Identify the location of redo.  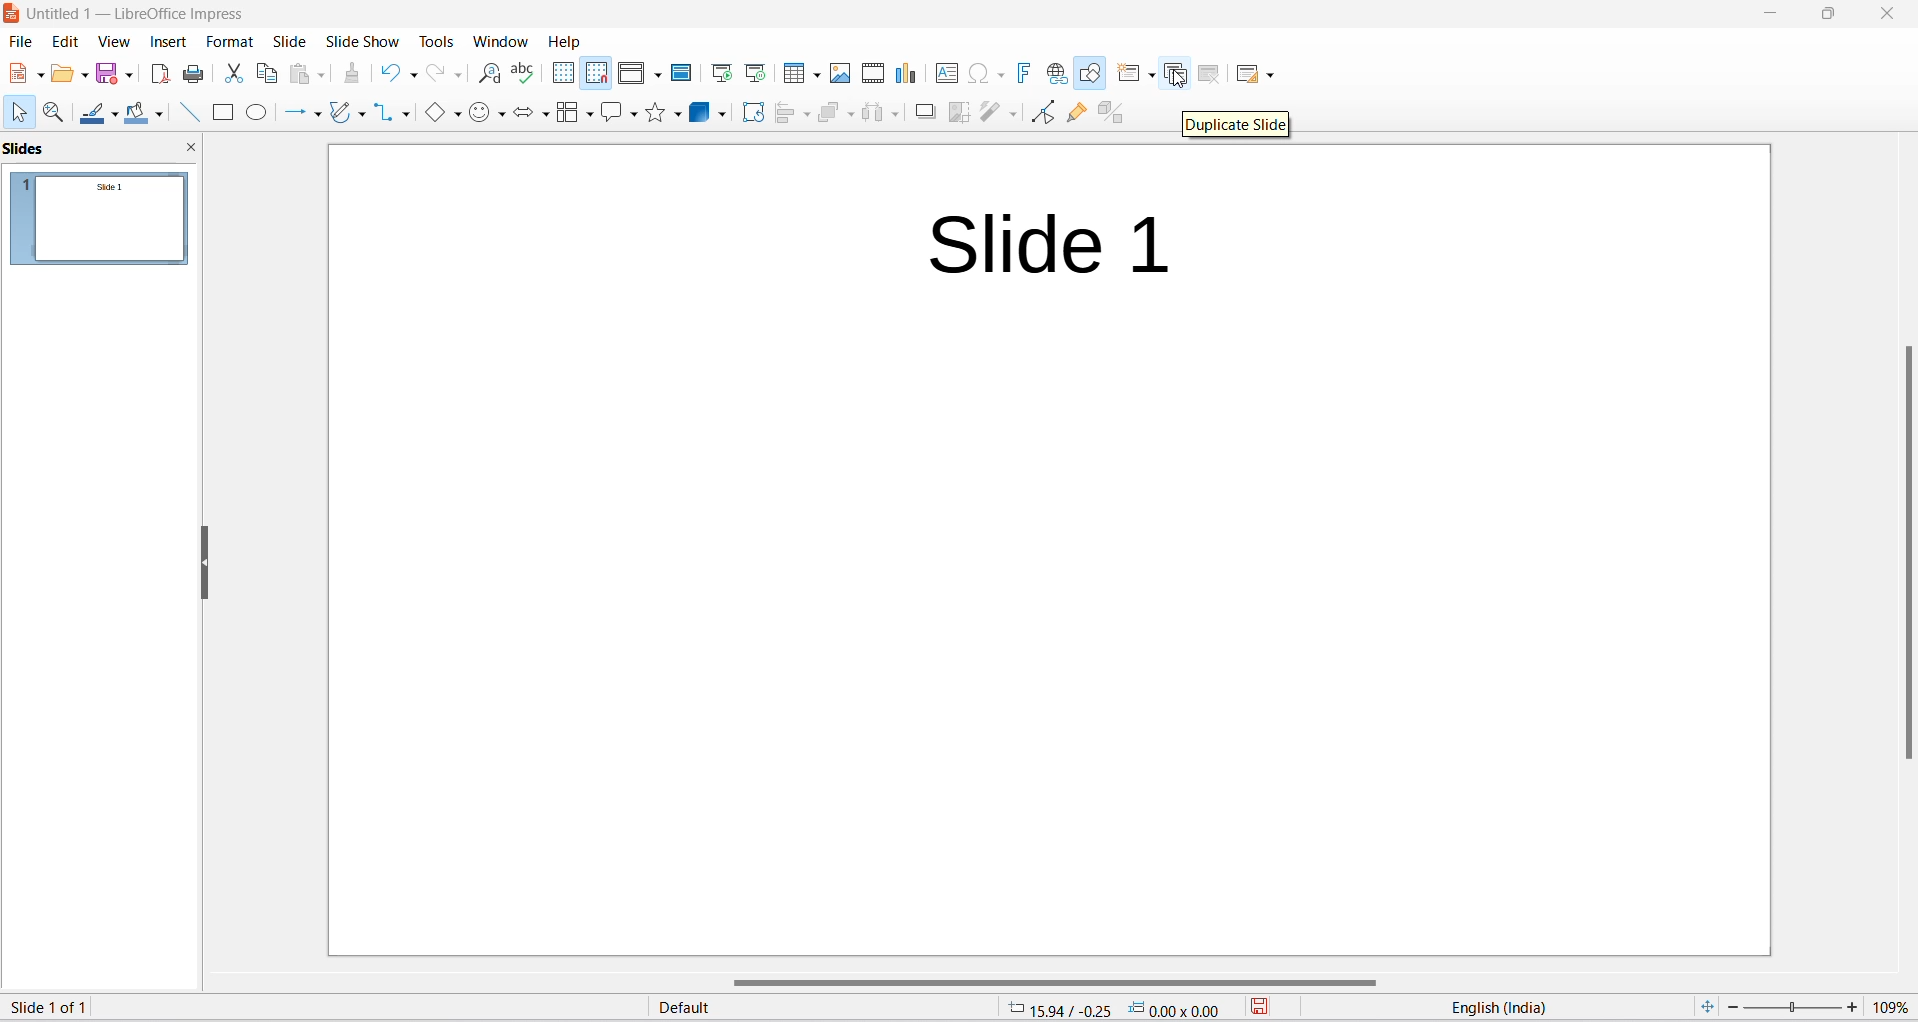
(444, 75).